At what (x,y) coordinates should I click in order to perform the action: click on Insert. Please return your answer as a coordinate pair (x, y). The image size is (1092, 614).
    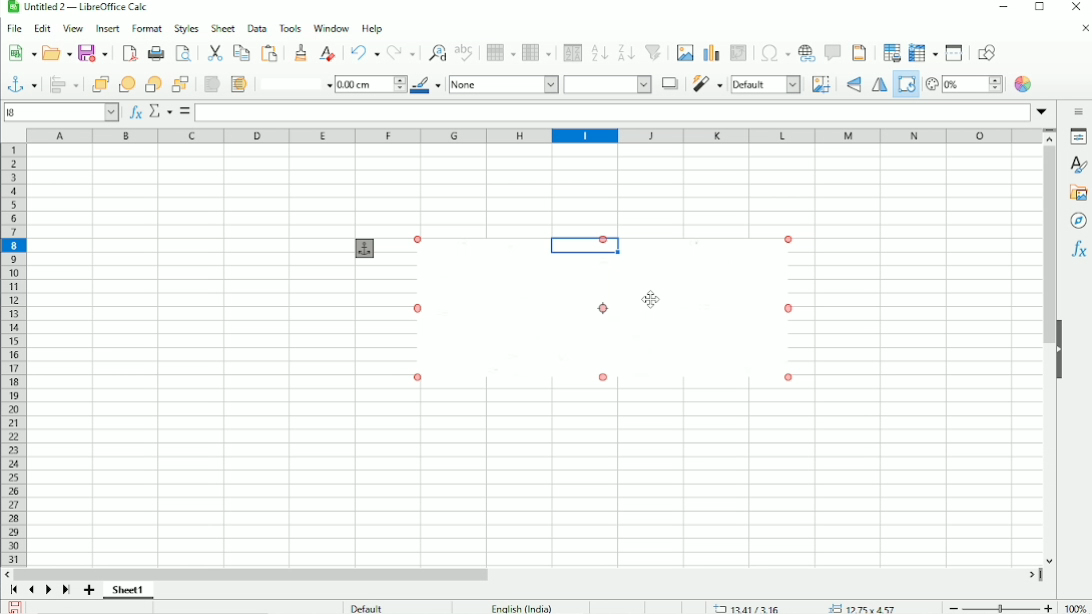
    Looking at the image, I should click on (106, 28).